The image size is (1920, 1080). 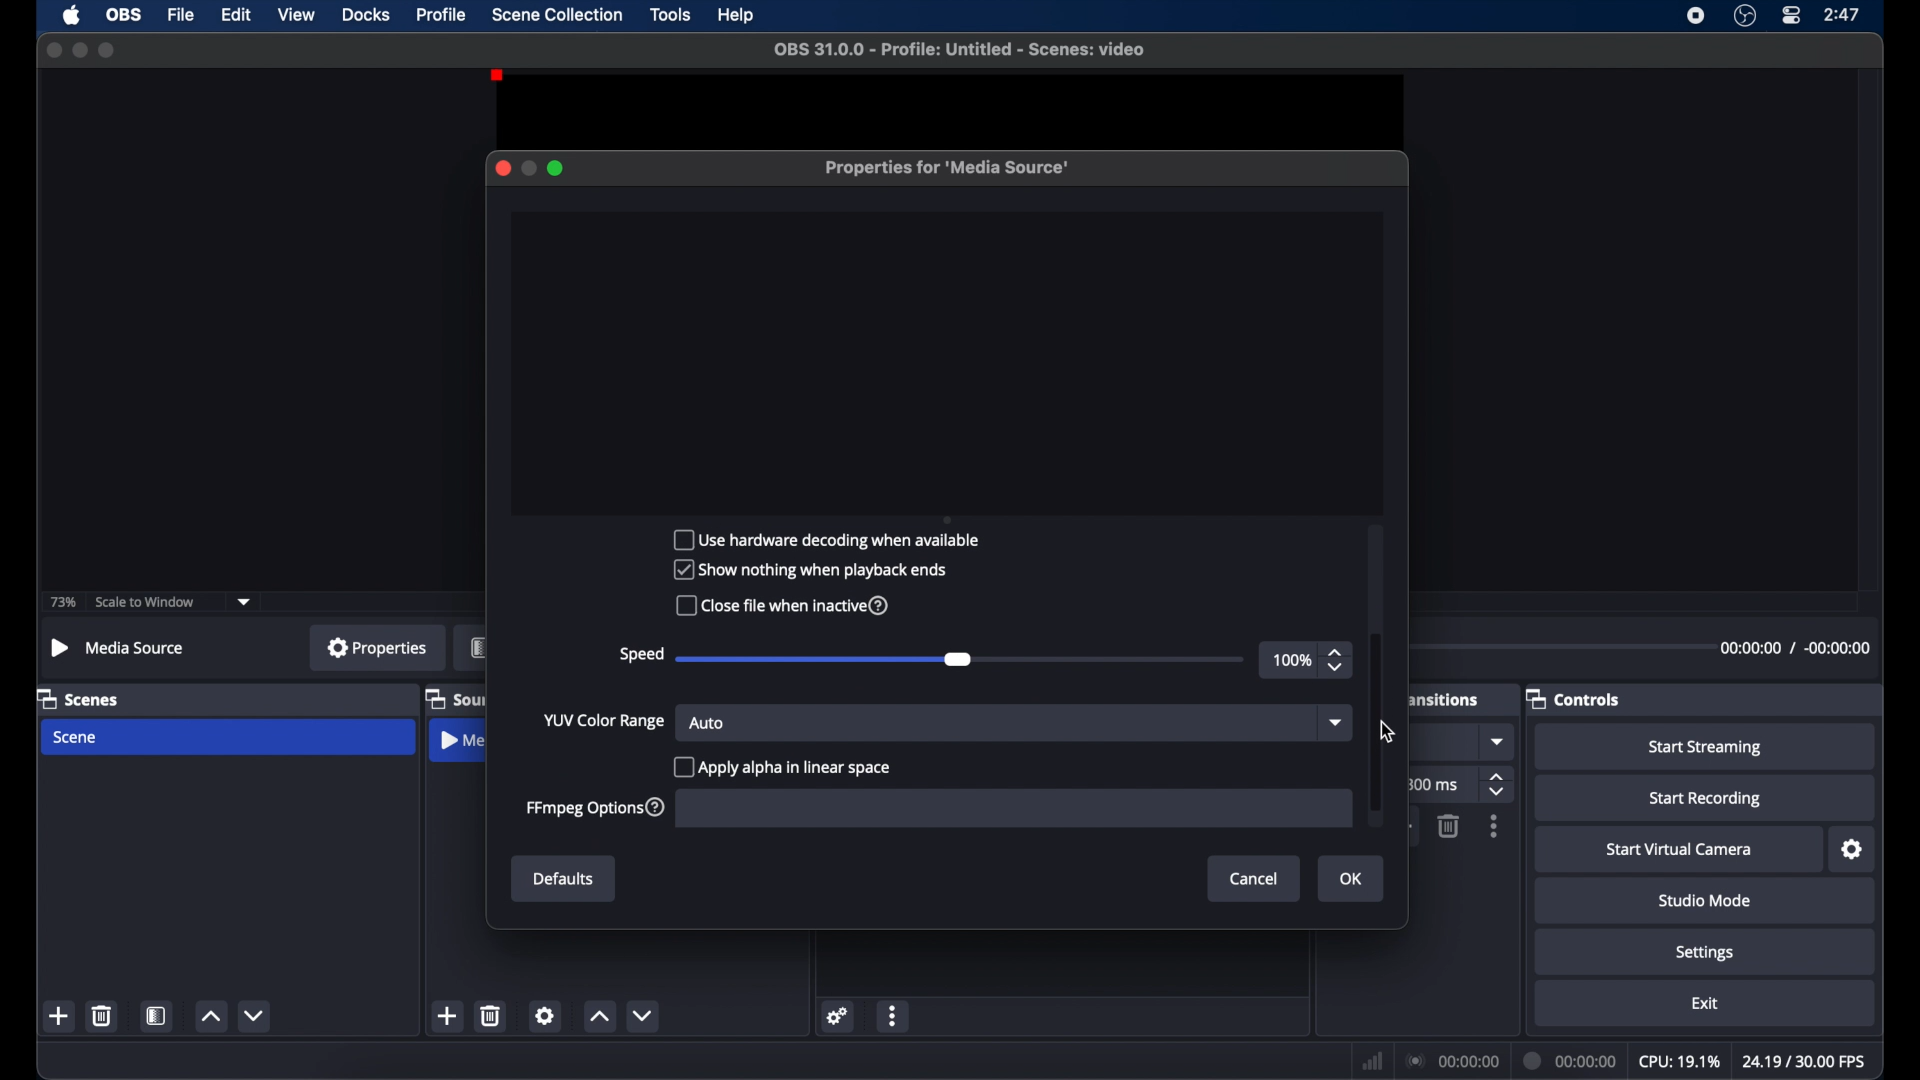 What do you see at coordinates (102, 1015) in the screenshot?
I see `delete` at bounding box center [102, 1015].